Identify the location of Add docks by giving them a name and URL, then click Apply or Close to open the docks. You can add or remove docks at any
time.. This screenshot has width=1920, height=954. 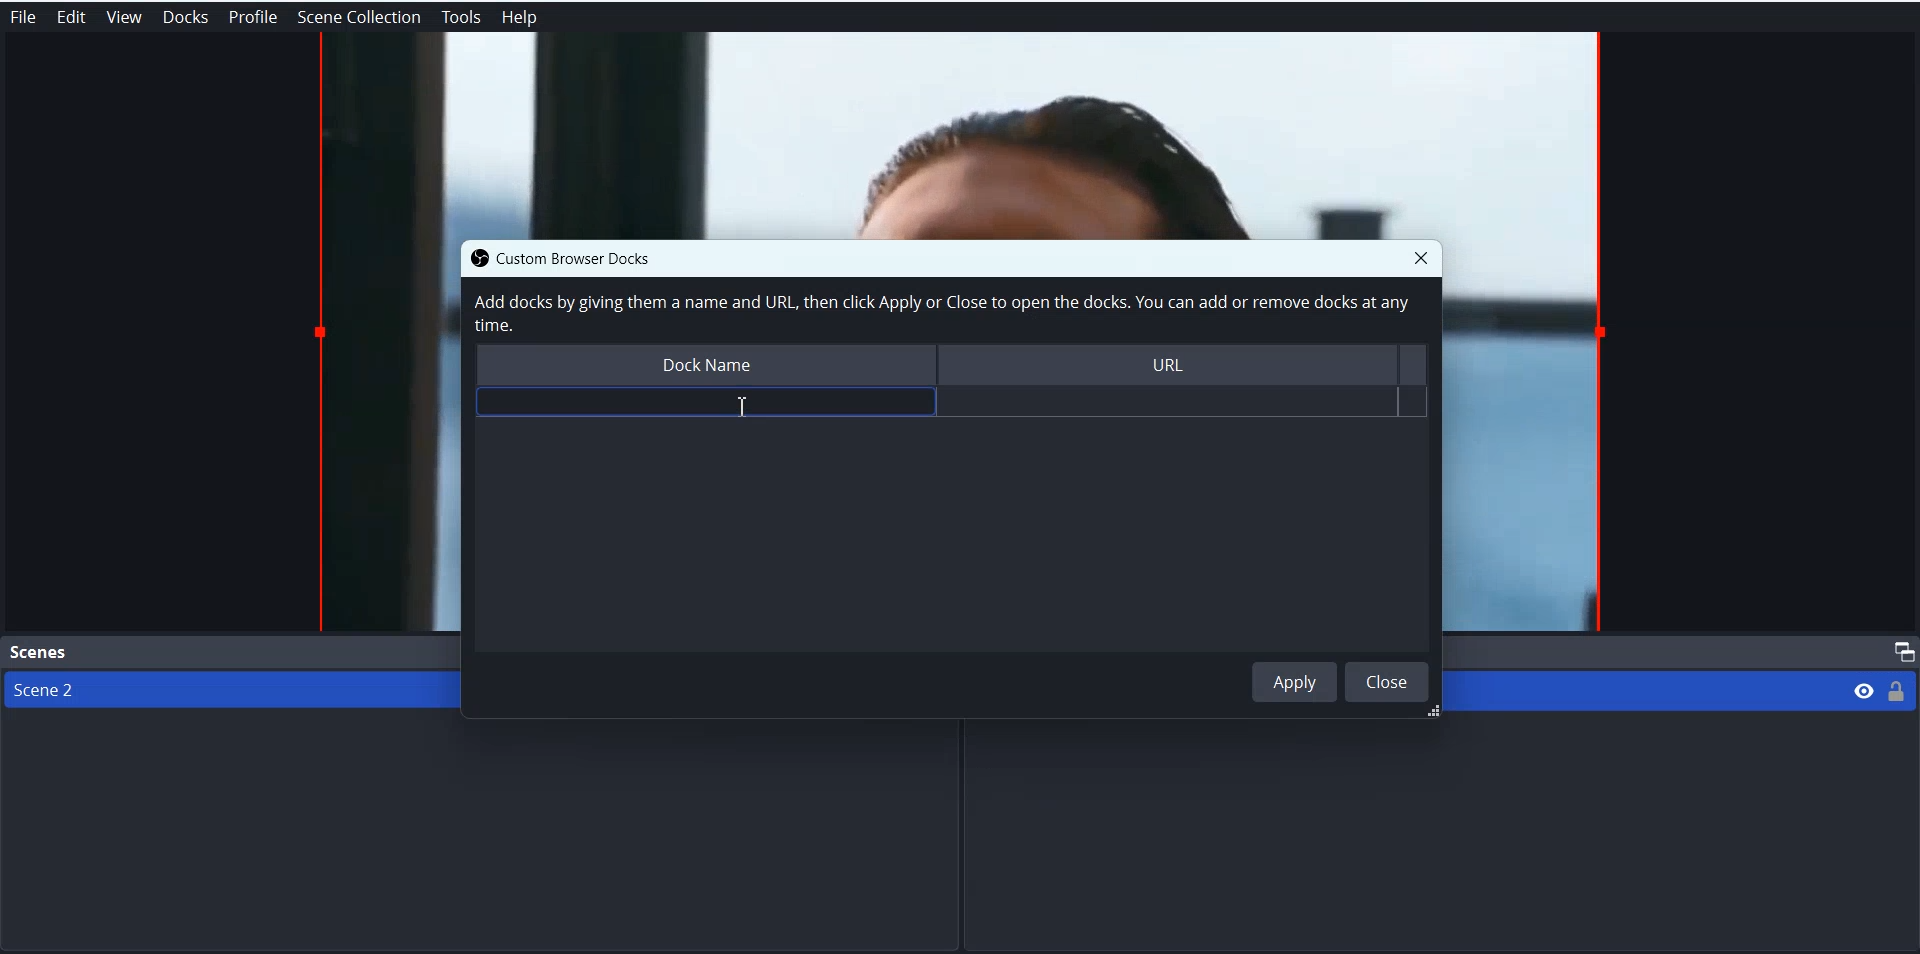
(939, 314).